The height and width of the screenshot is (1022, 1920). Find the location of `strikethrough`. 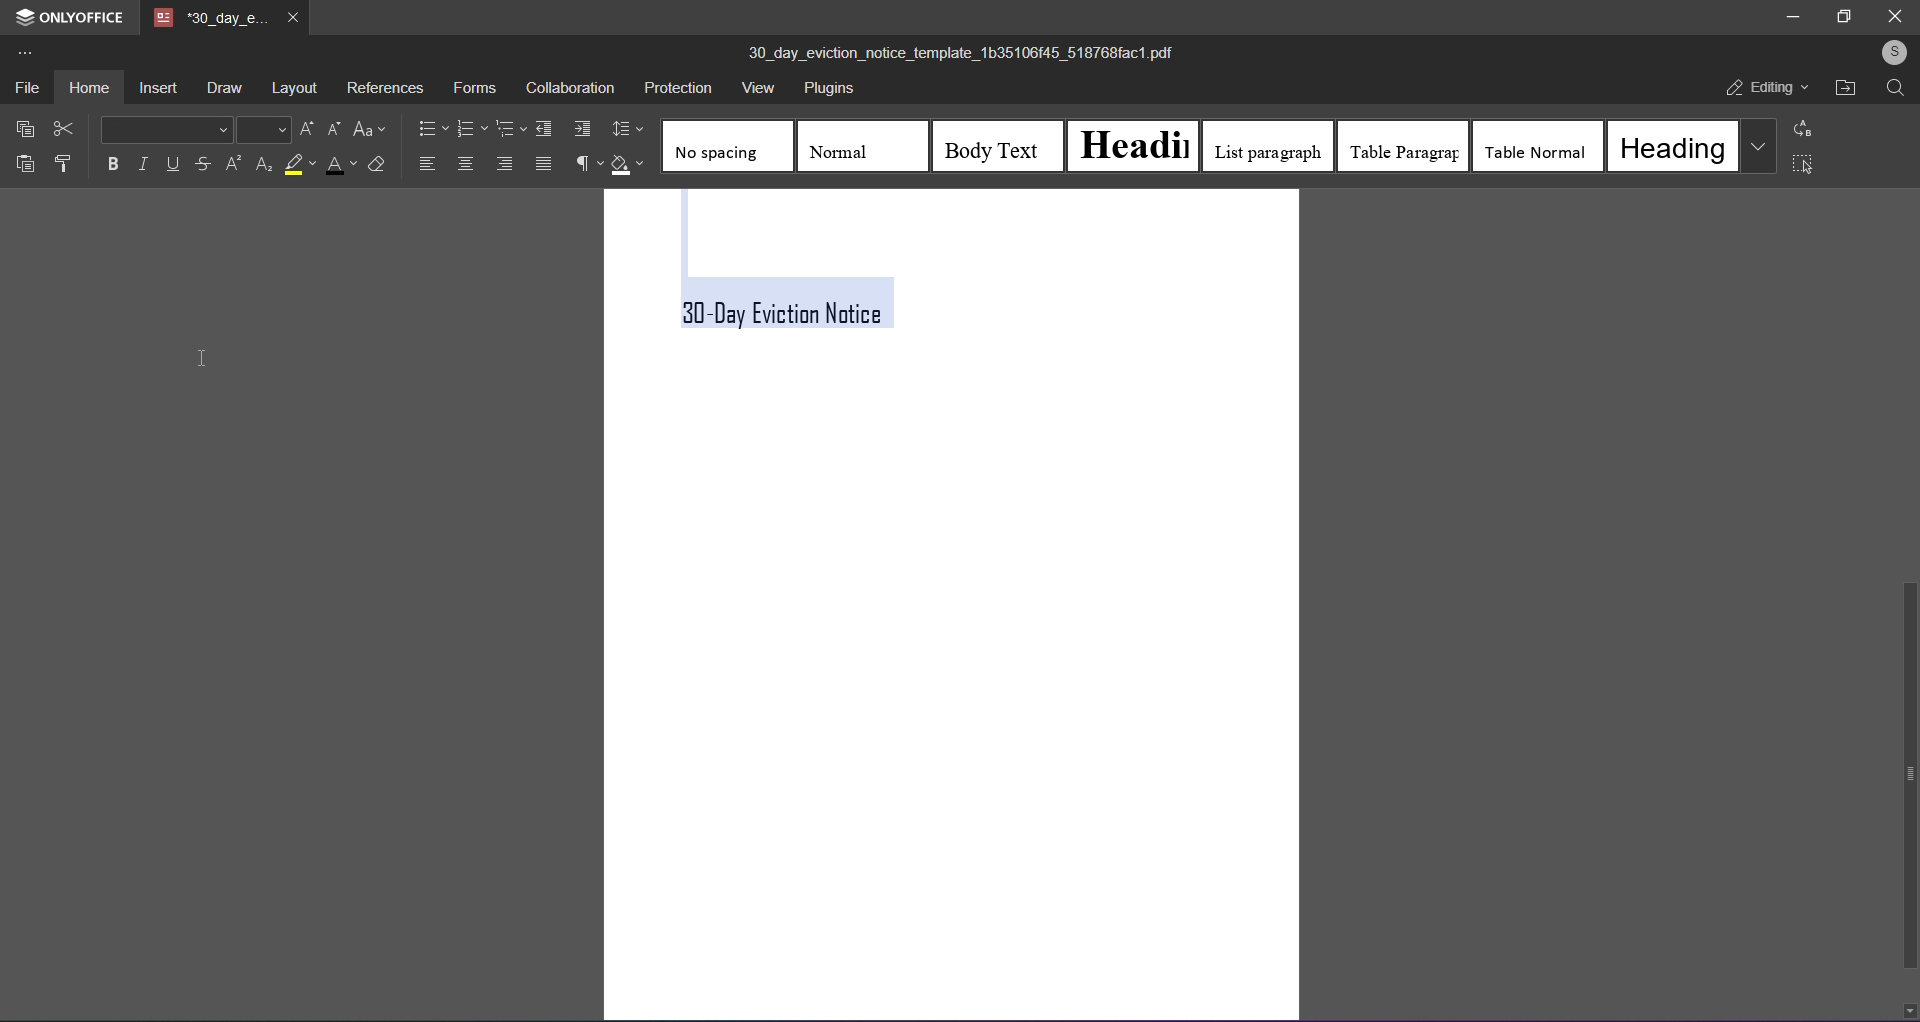

strikethrough is located at coordinates (205, 165).